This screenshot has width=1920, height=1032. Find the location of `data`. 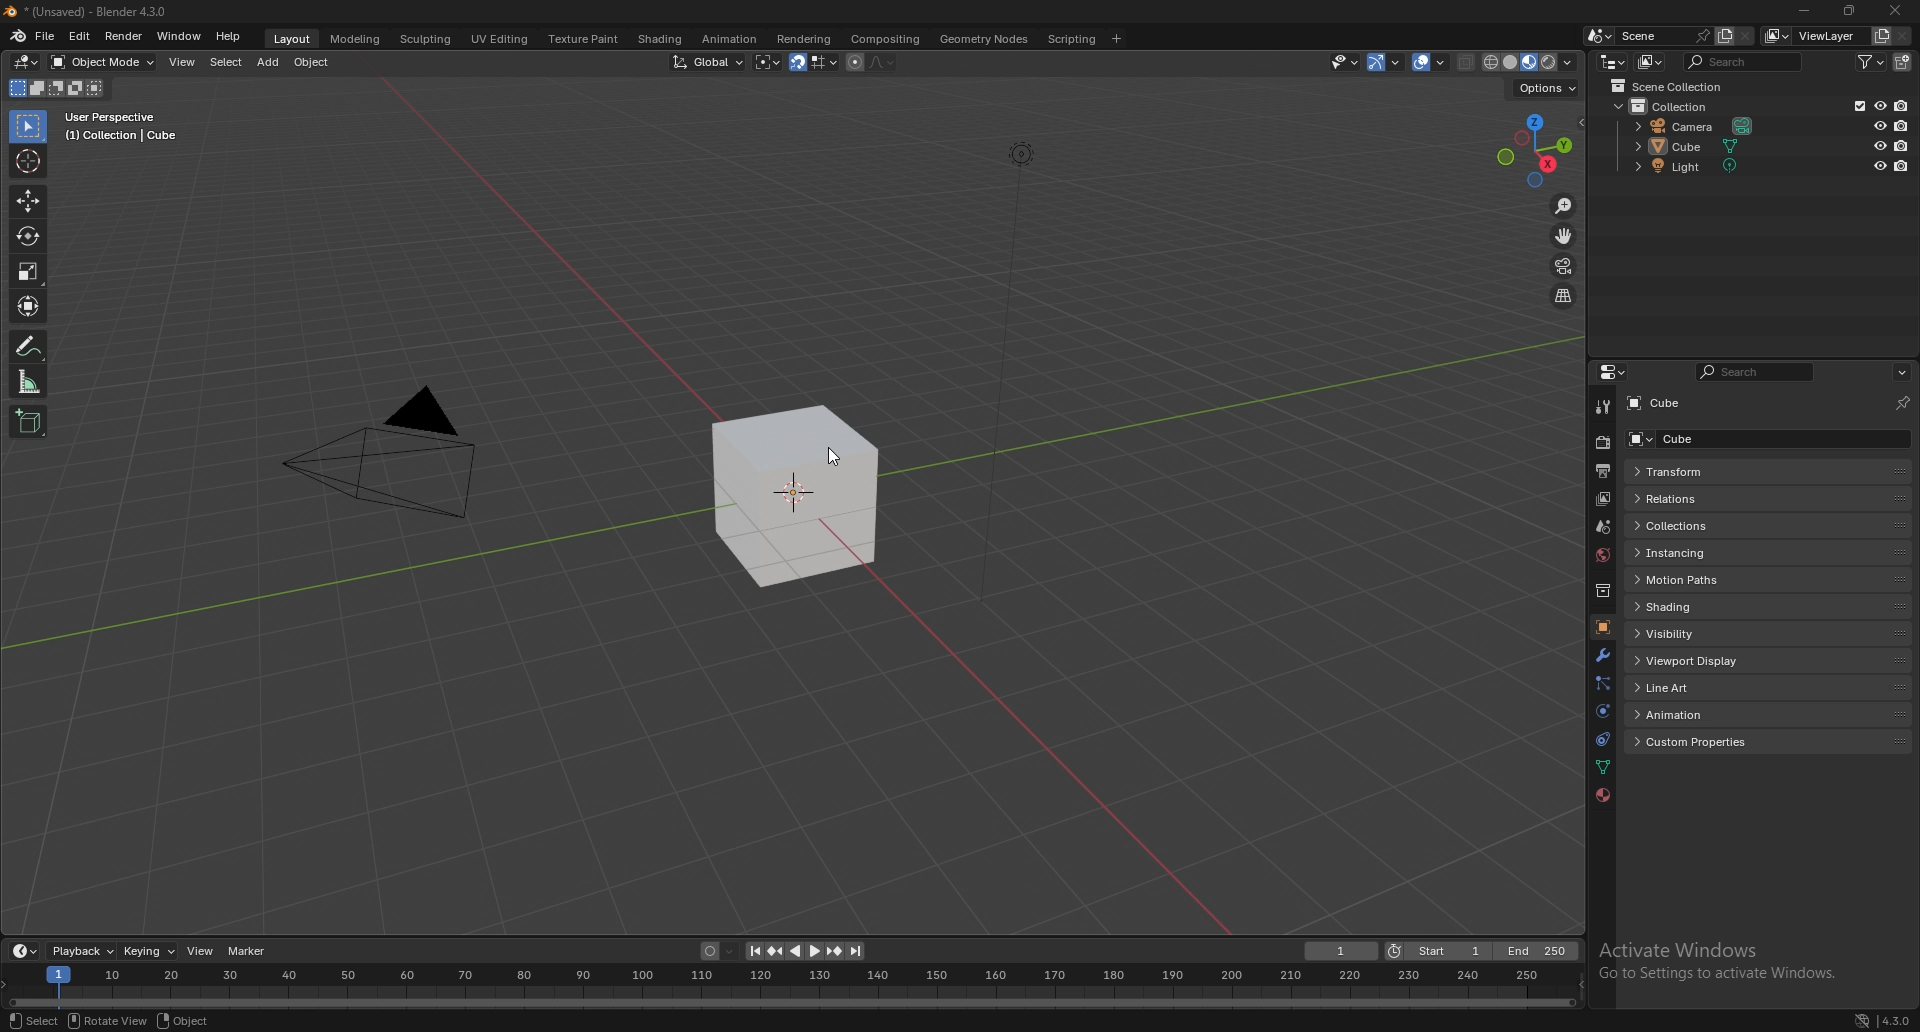

data is located at coordinates (1602, 766).